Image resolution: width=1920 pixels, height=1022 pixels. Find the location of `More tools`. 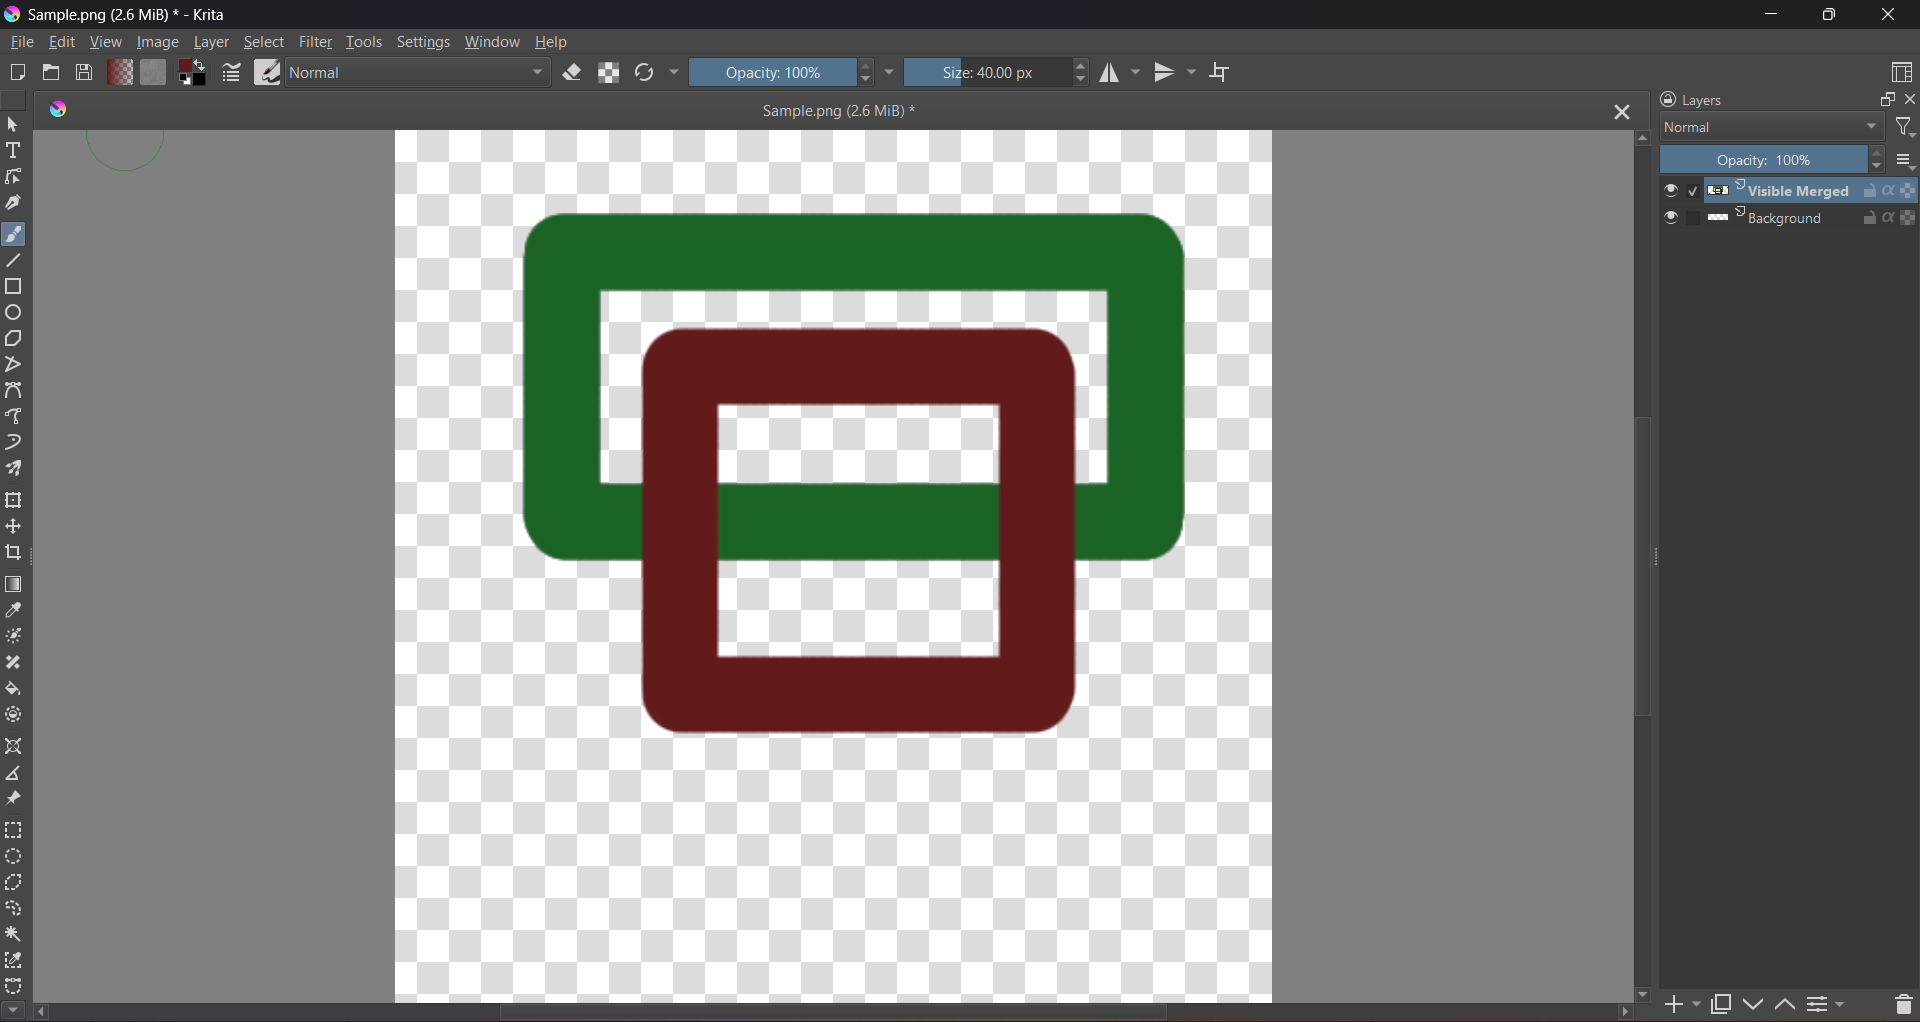

More tools is located at coordinates (13, 1007).